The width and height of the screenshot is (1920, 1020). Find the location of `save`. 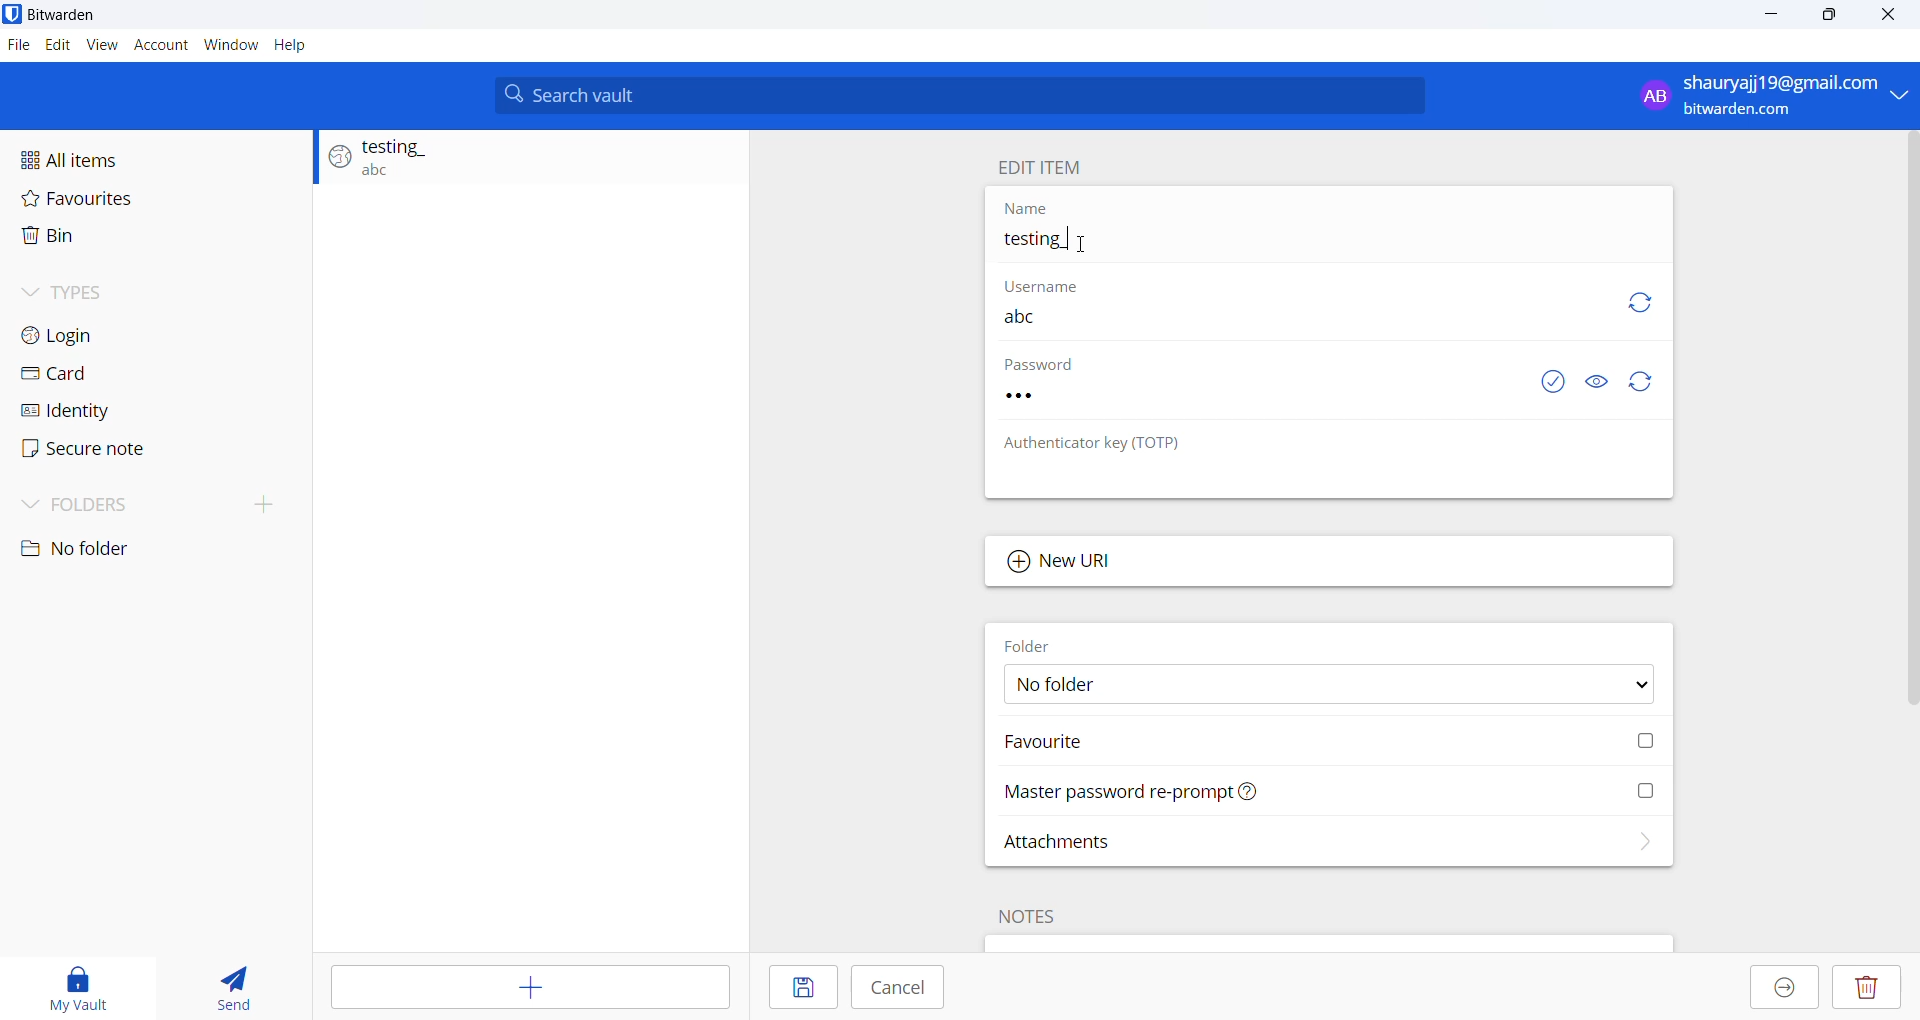

save is located at coordinates (803, 990).